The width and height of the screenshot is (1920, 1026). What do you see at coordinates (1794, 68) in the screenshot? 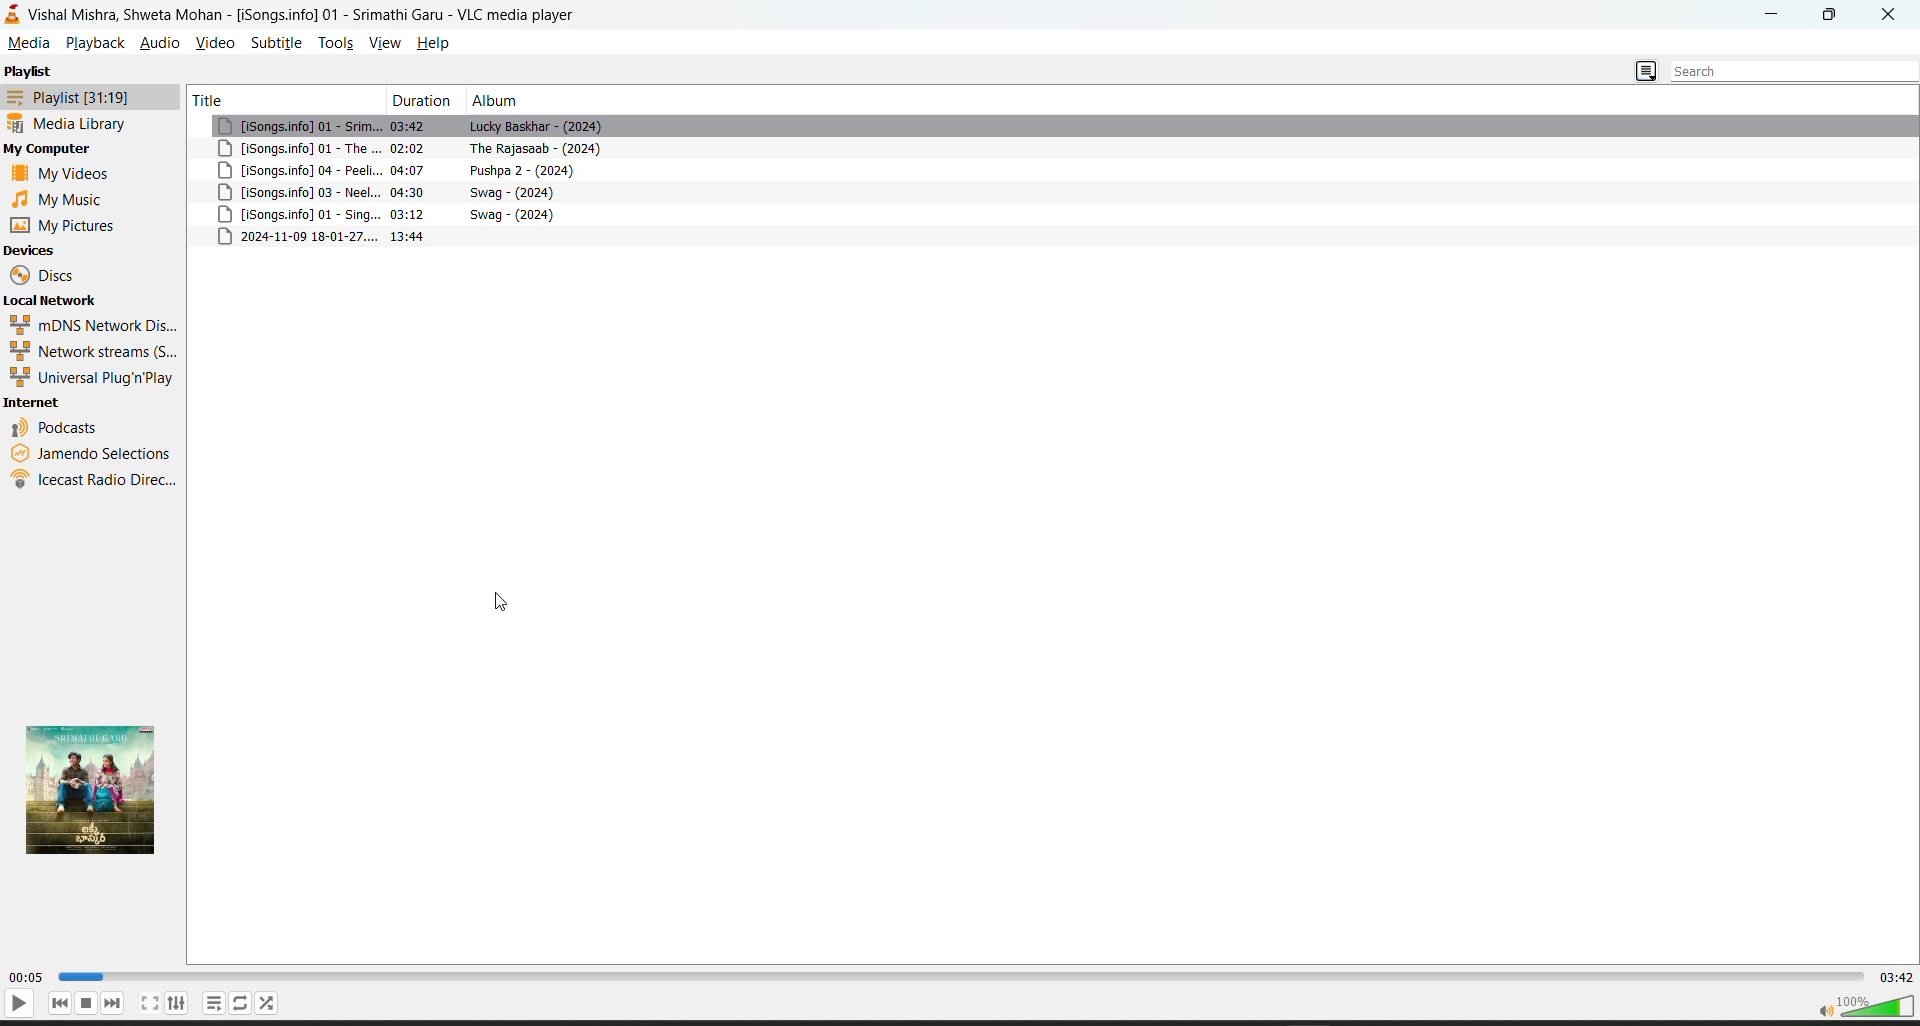
I see `search` at bounding box center [1794, 68].